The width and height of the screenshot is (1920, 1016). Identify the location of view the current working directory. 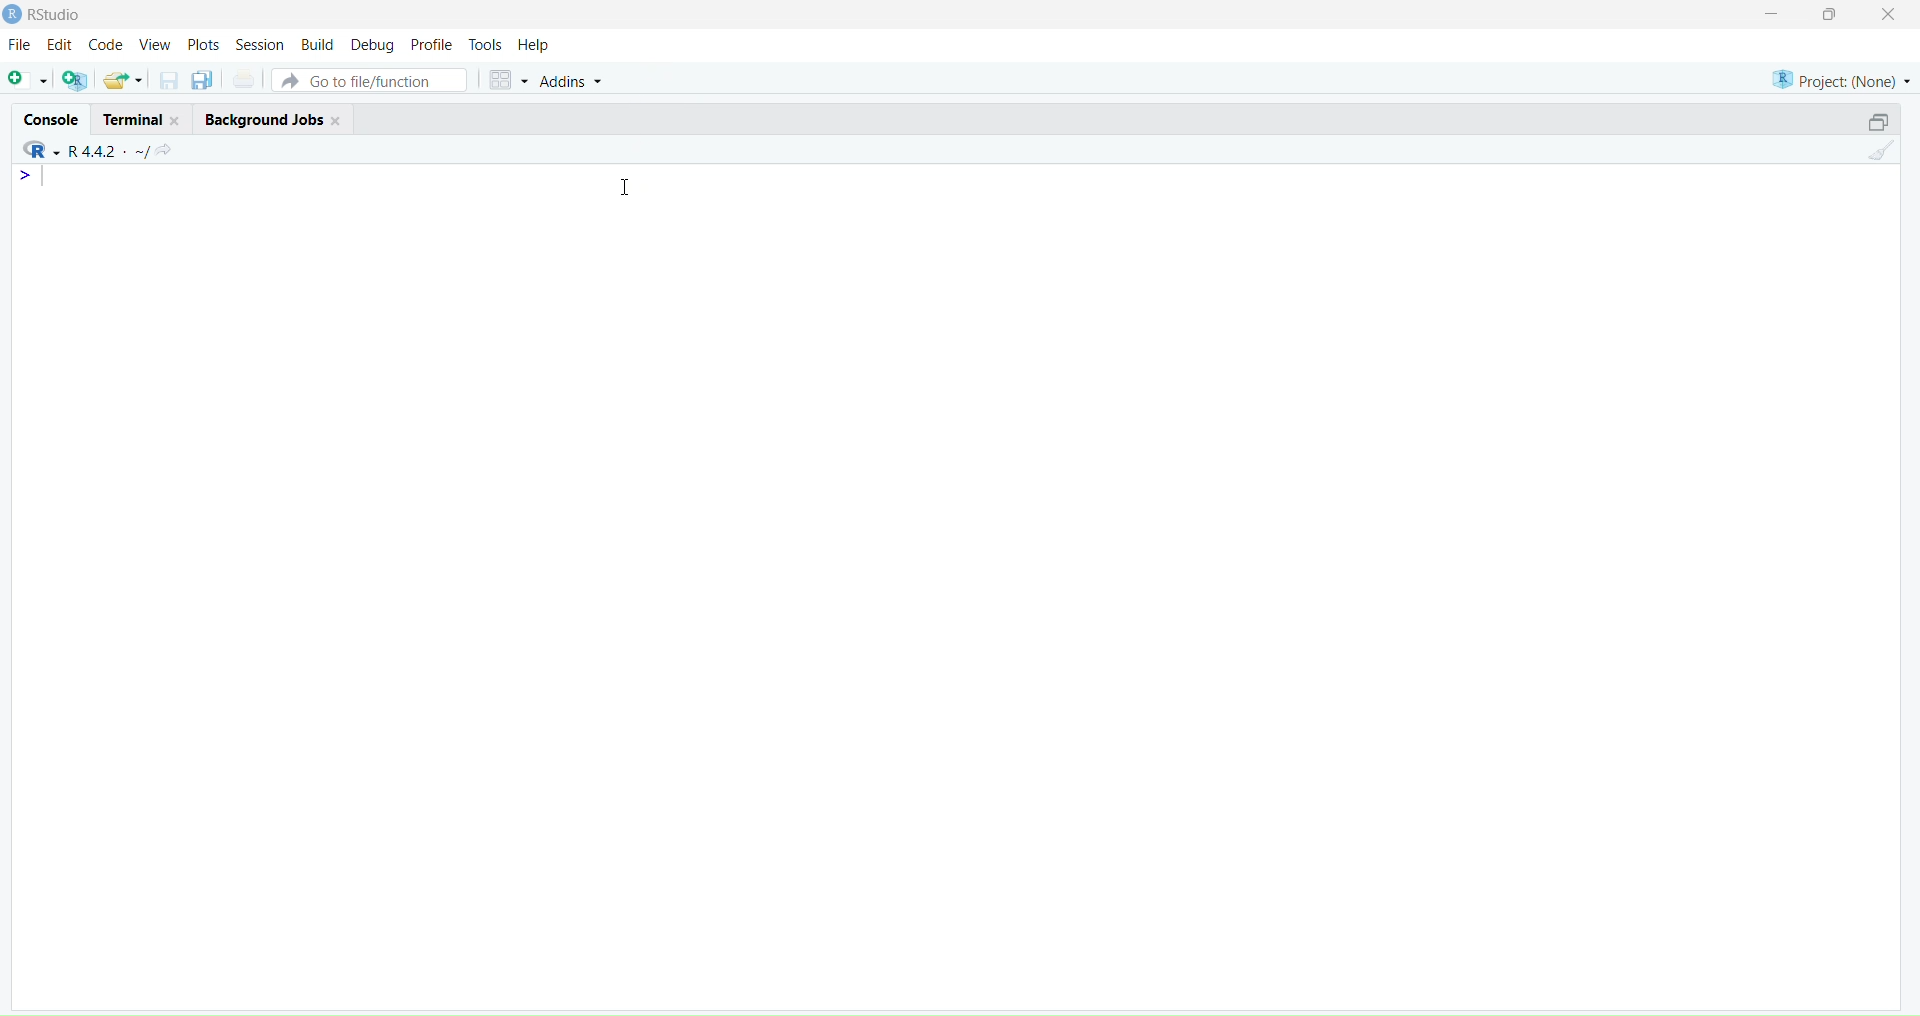
(165, 152).